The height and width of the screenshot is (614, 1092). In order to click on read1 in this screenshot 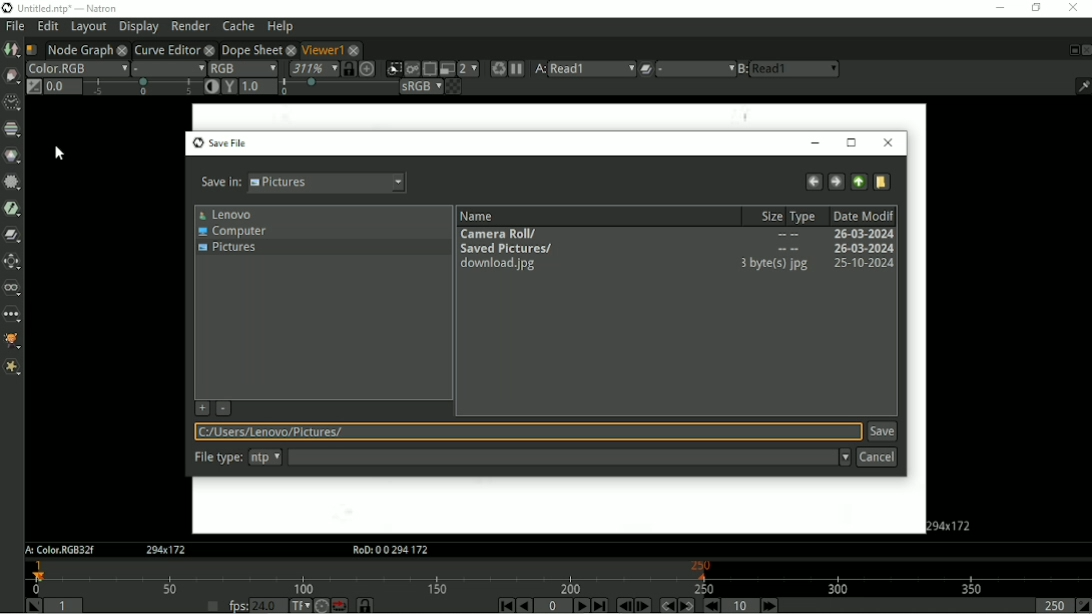, I will do `click(592, 69)`.